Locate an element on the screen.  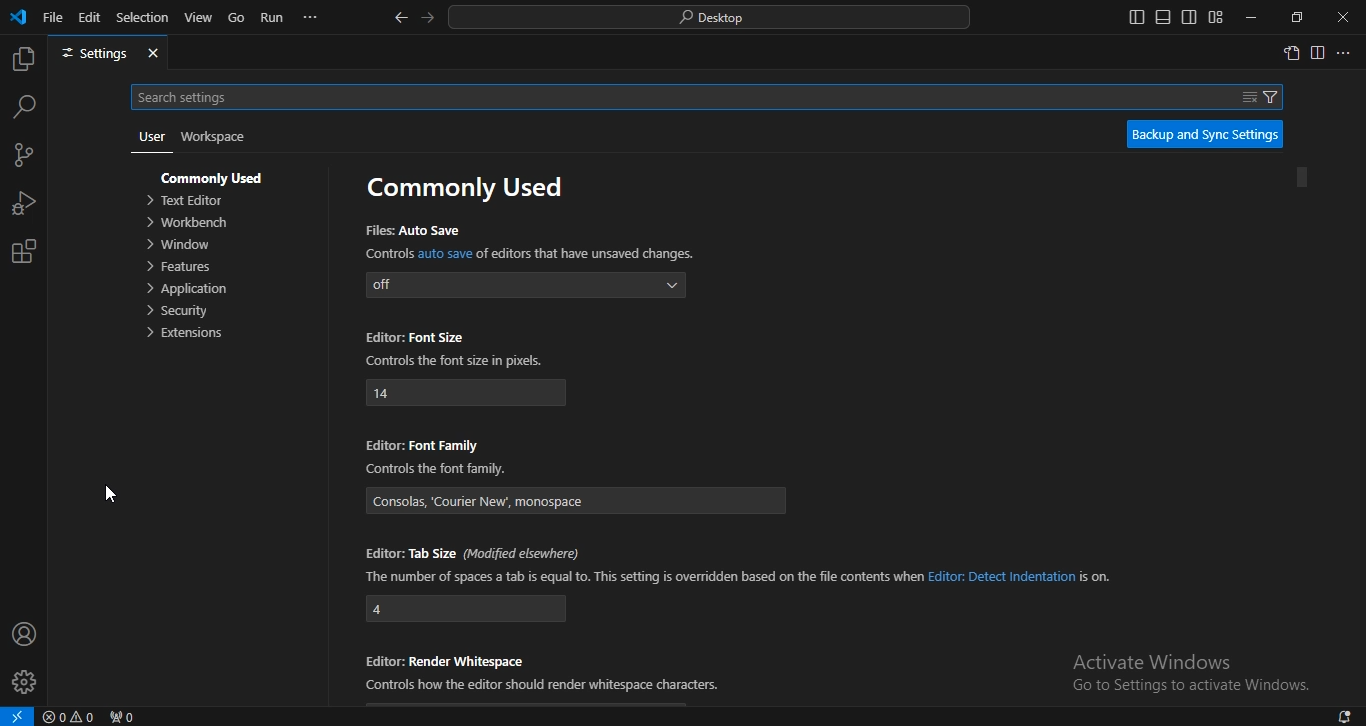
window is located at coordinates (179, 246).